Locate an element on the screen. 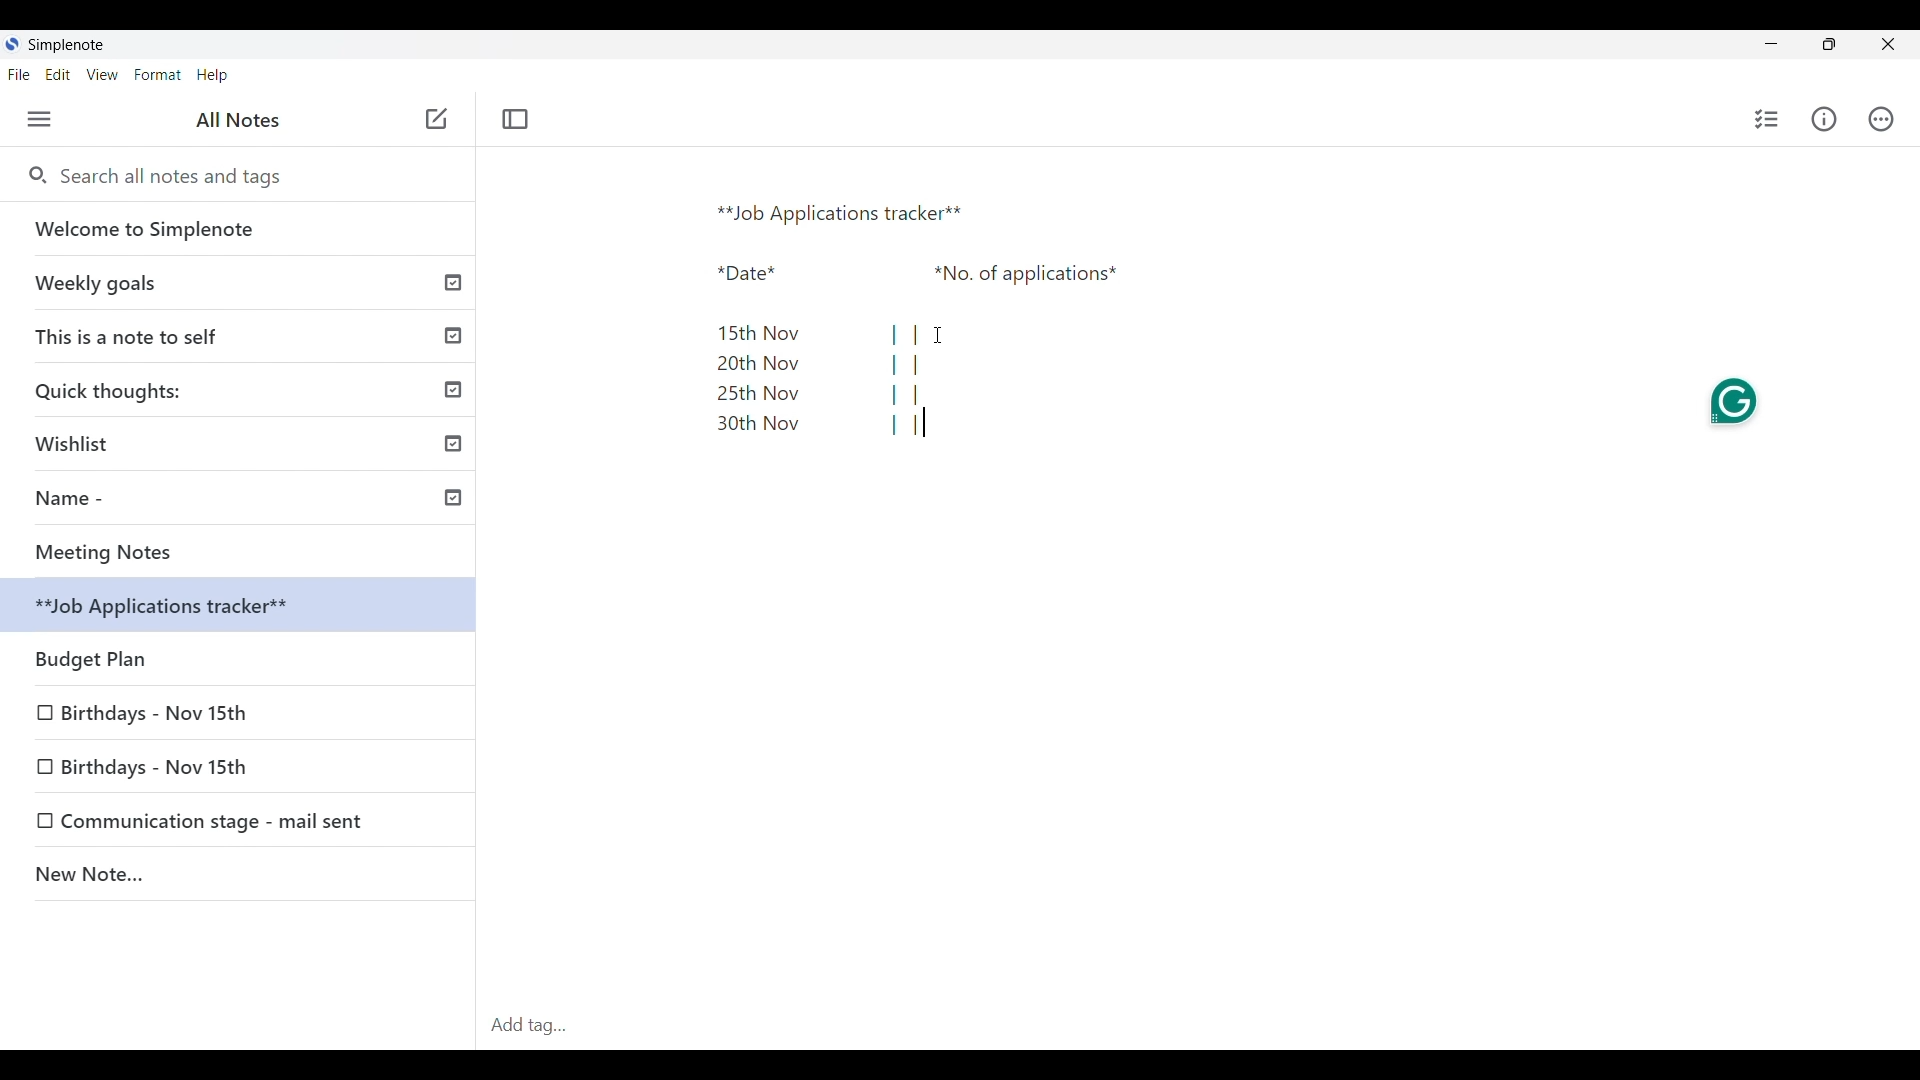  Weekly goals is located at coordinates (238, 282).